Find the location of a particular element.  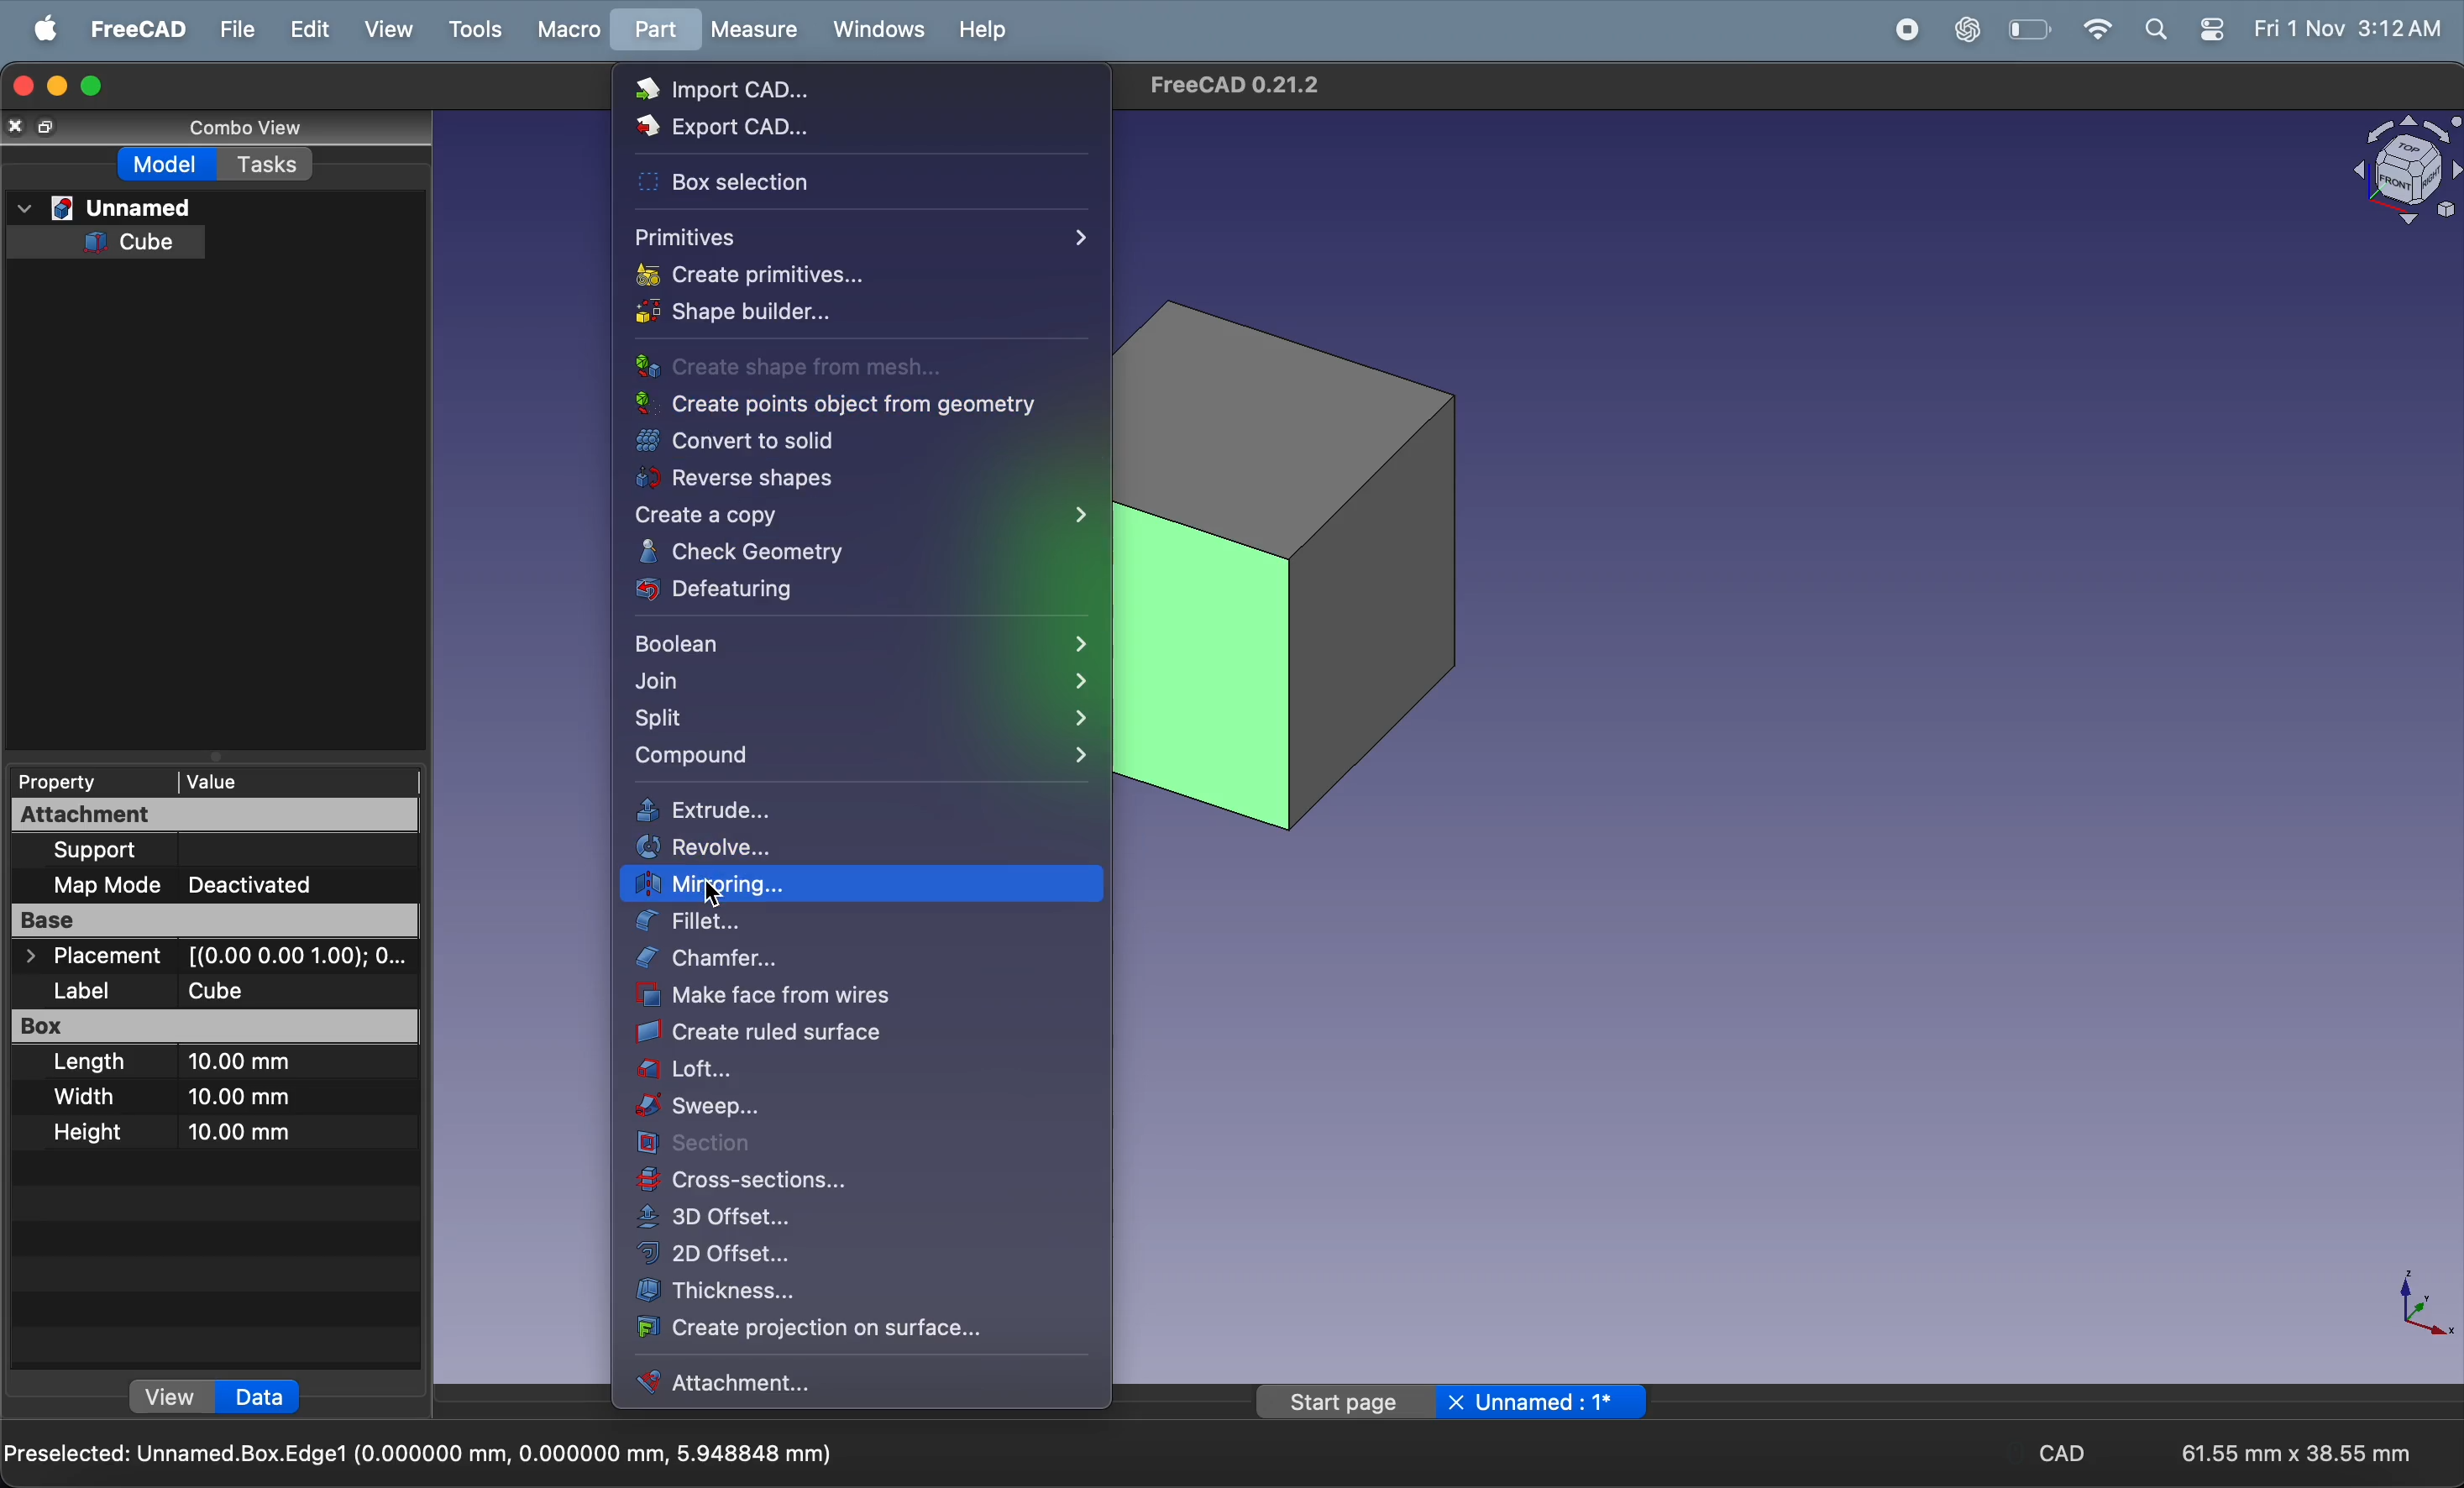

loft is located at coordinates (851, 1070).